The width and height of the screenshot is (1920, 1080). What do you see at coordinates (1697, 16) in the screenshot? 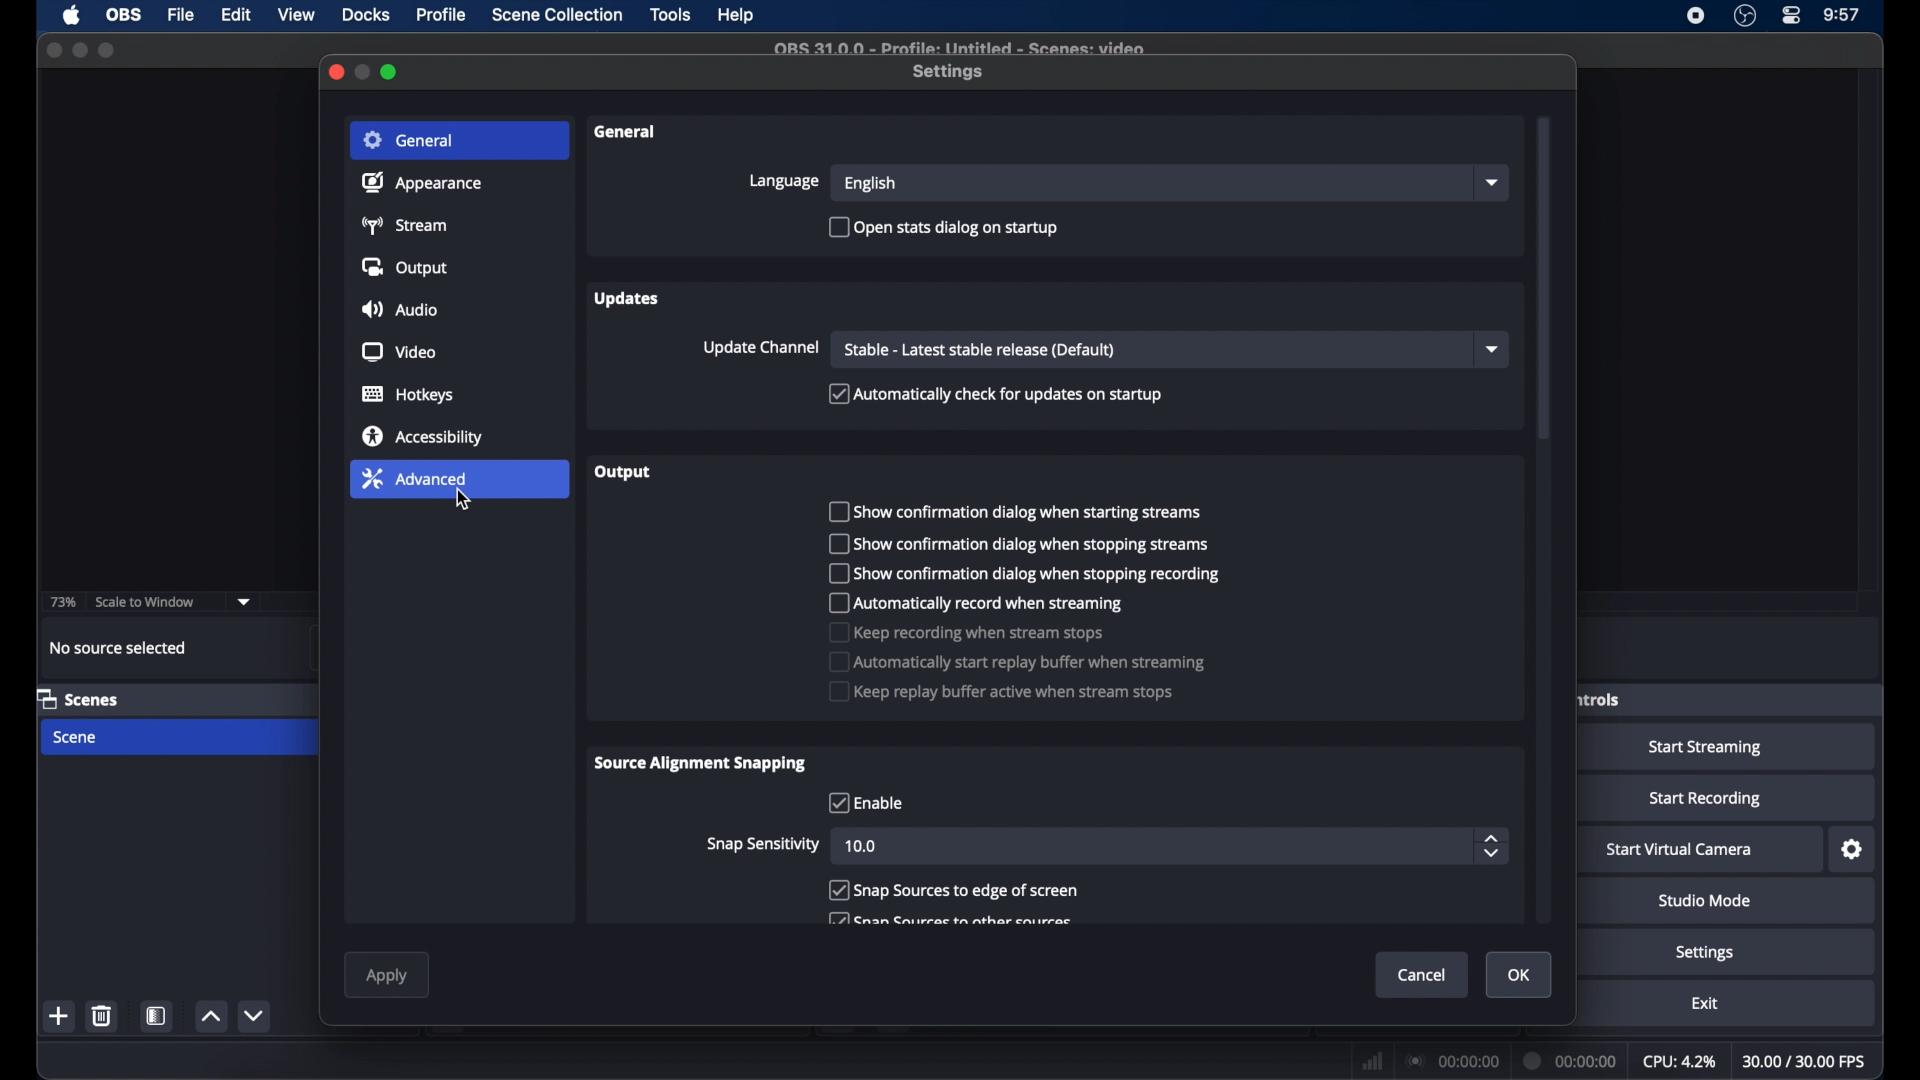
I see `screen recorder icon` at bounding box center [1697, 16].